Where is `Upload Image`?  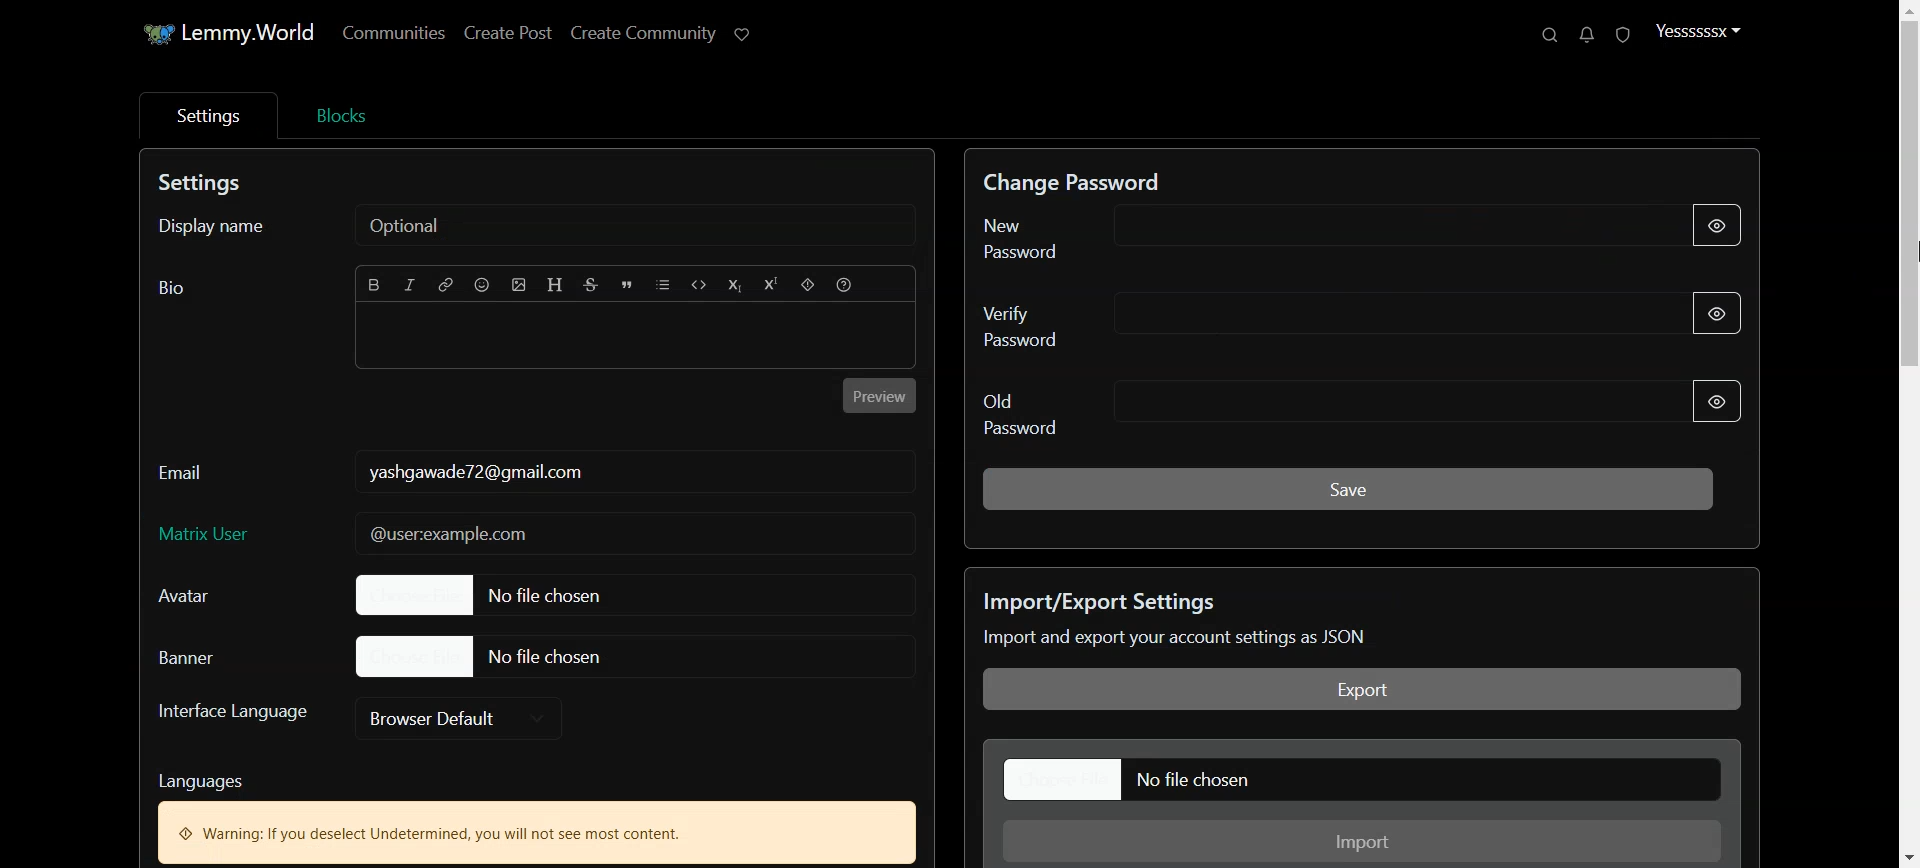 Upload Image is located at coordinates (519, 285).